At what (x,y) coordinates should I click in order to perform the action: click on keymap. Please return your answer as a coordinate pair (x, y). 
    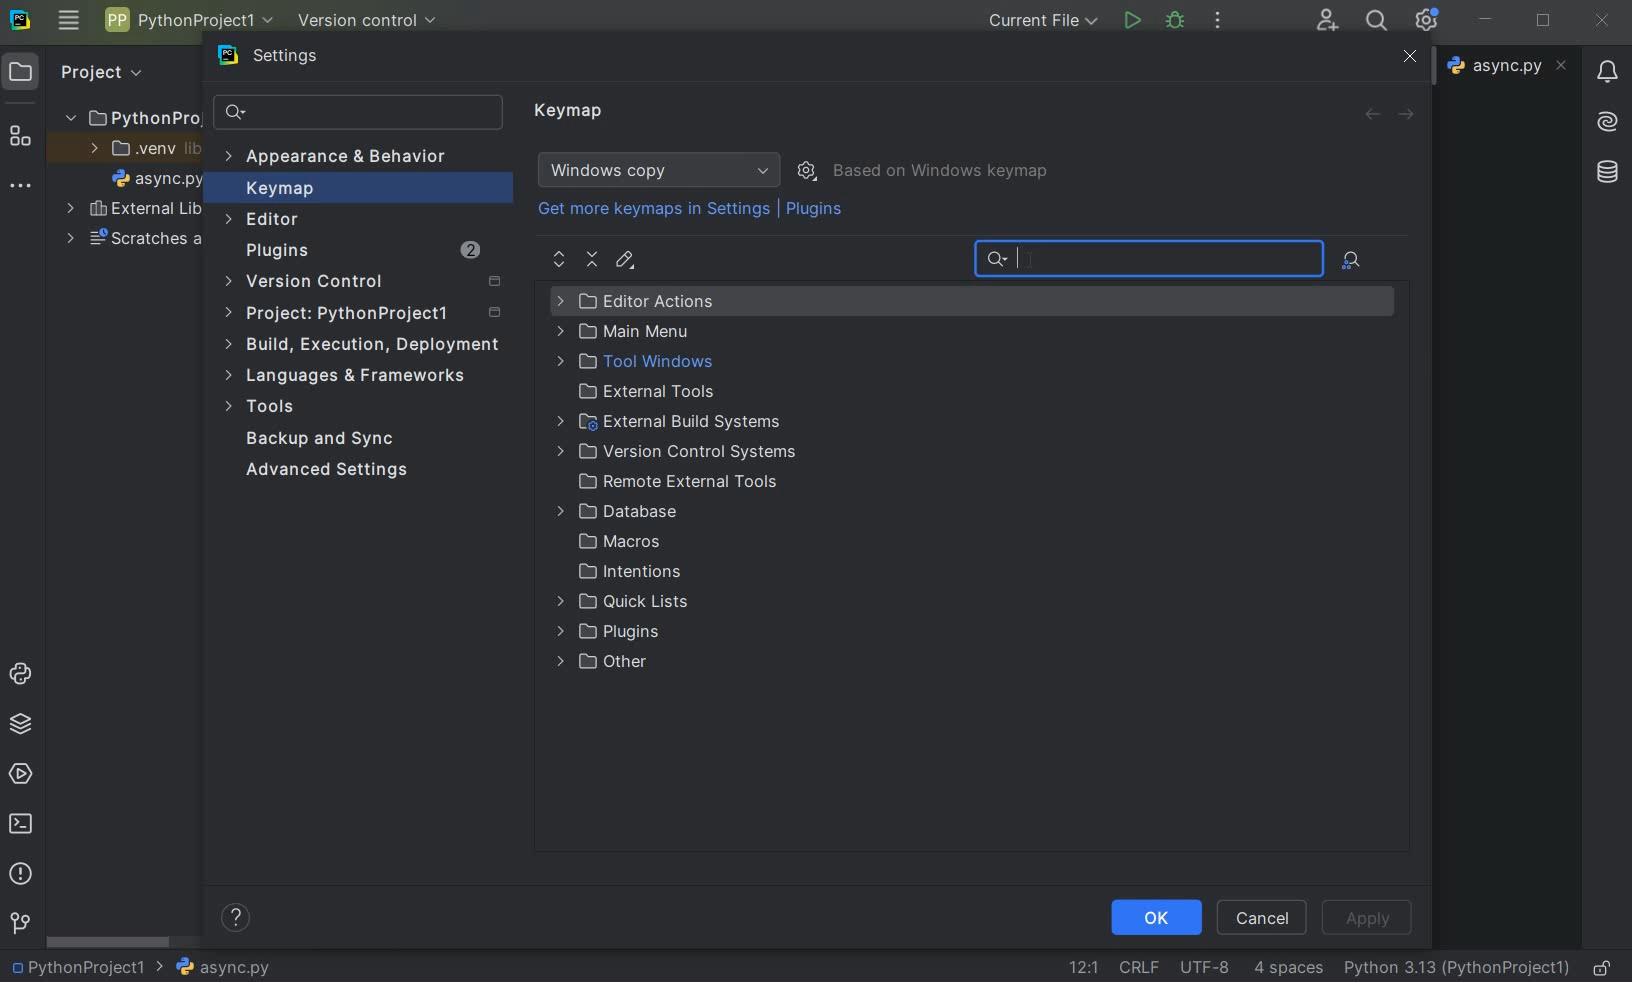
    Looking at the image, I should click on (571, 112).